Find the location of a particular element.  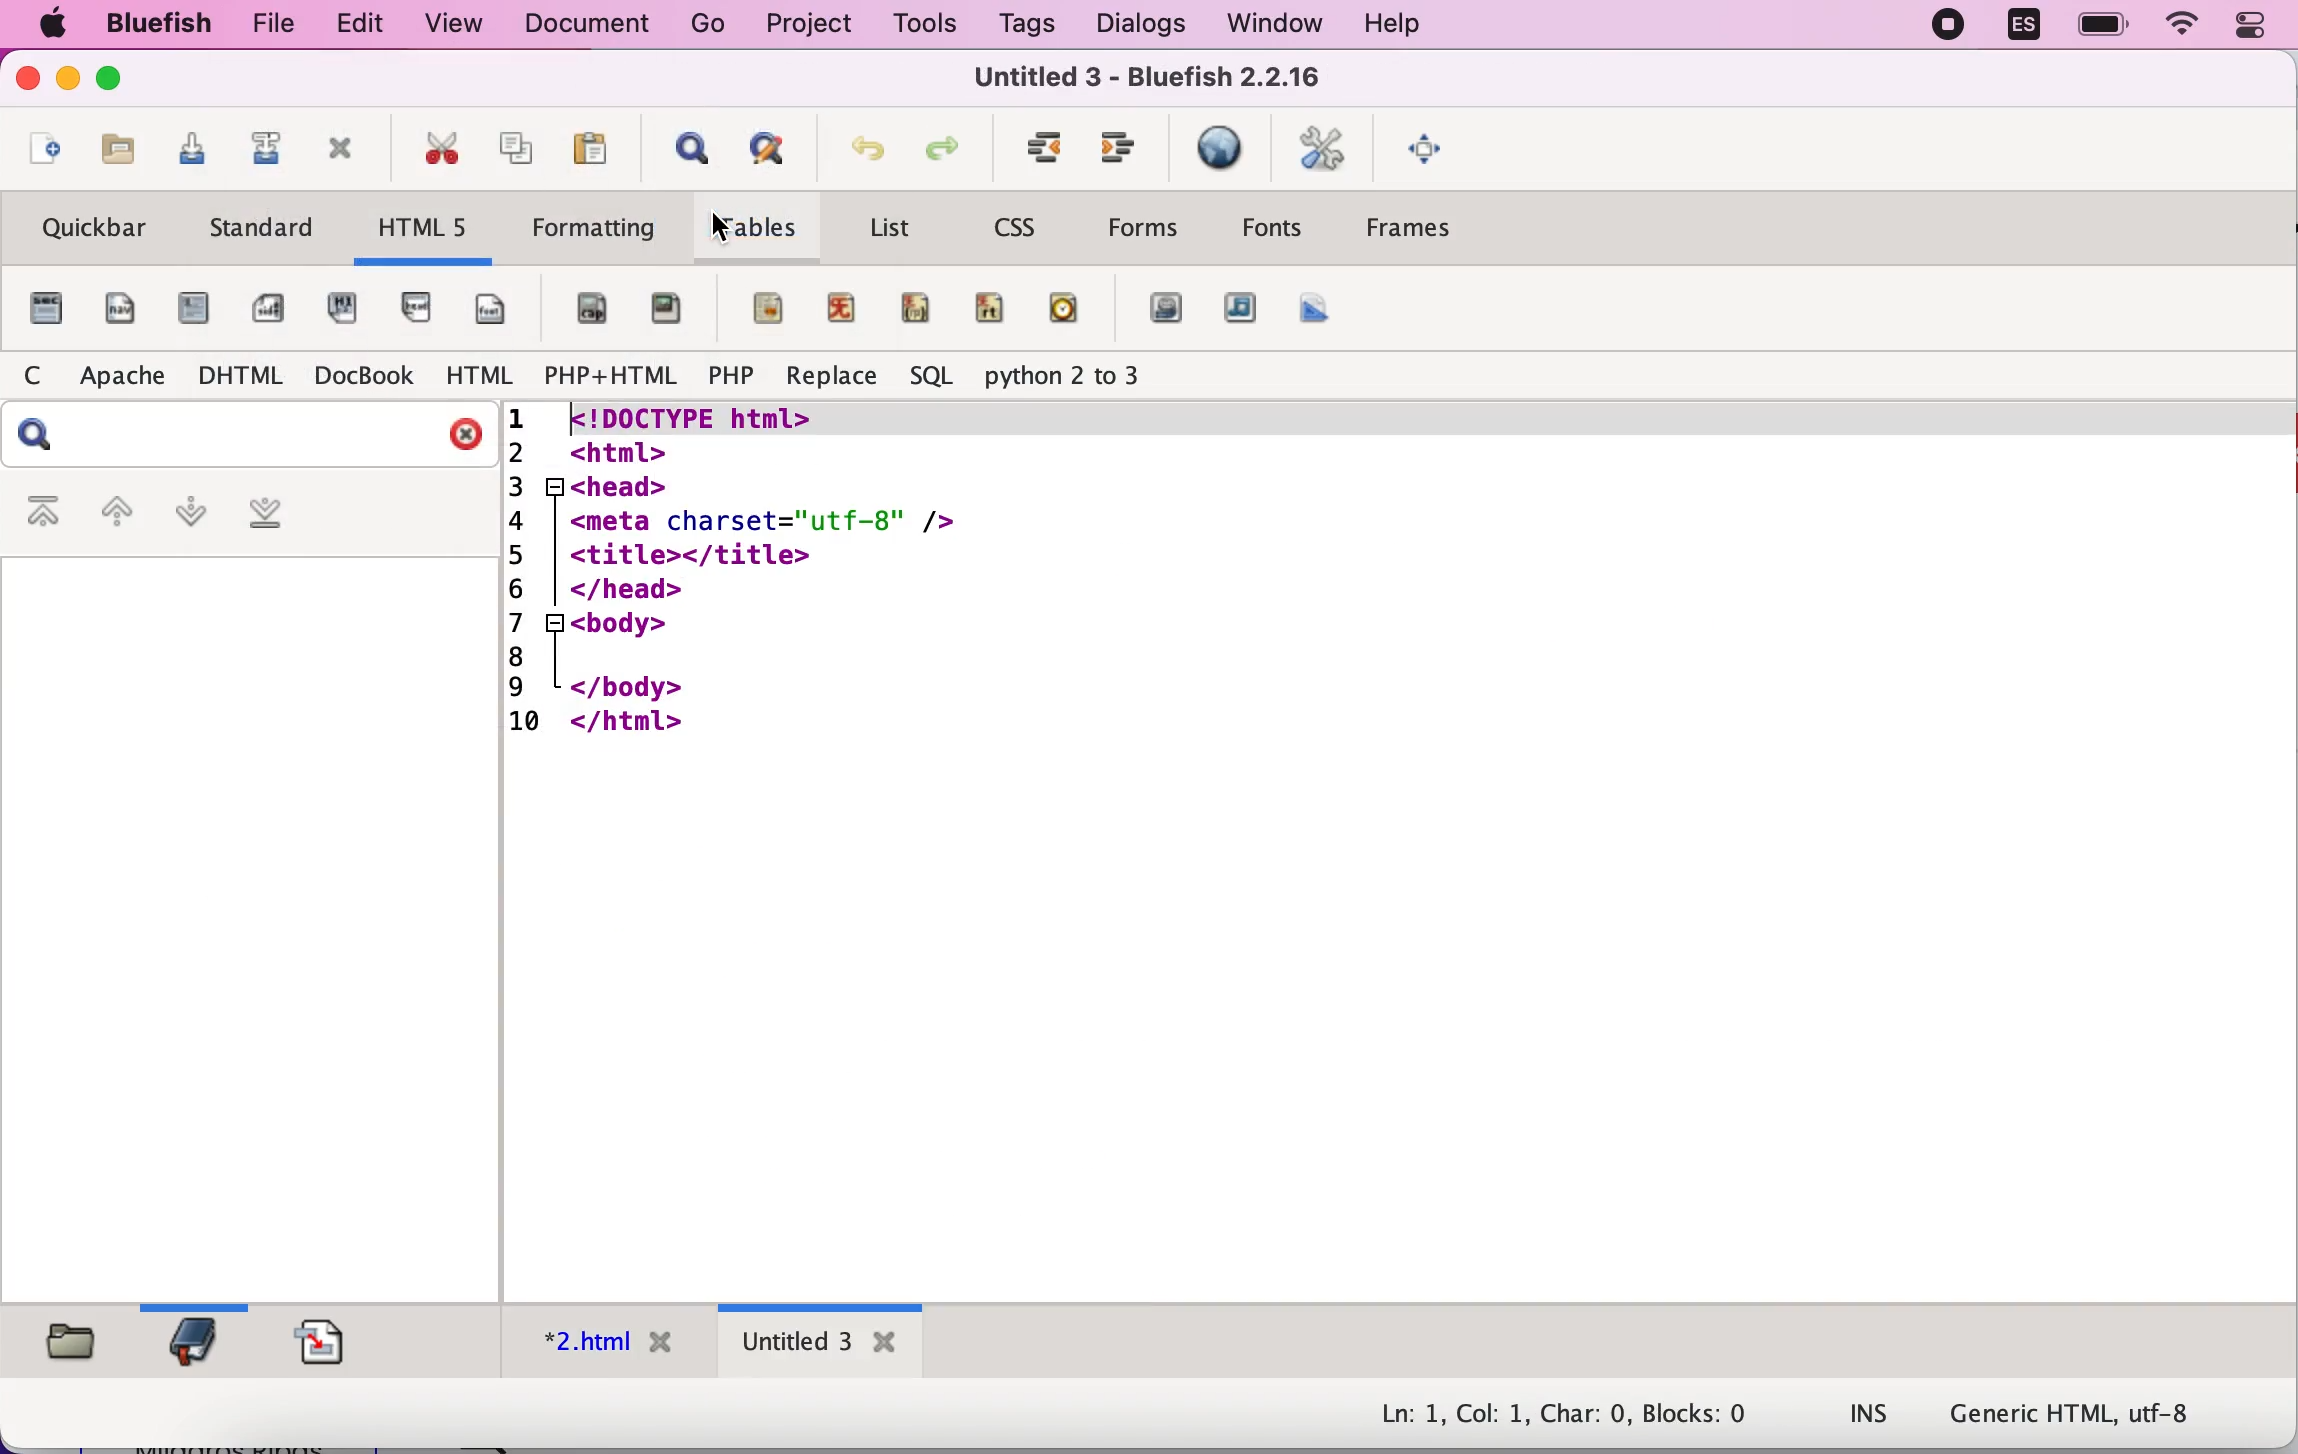

view is located at coordinates (444, 25).